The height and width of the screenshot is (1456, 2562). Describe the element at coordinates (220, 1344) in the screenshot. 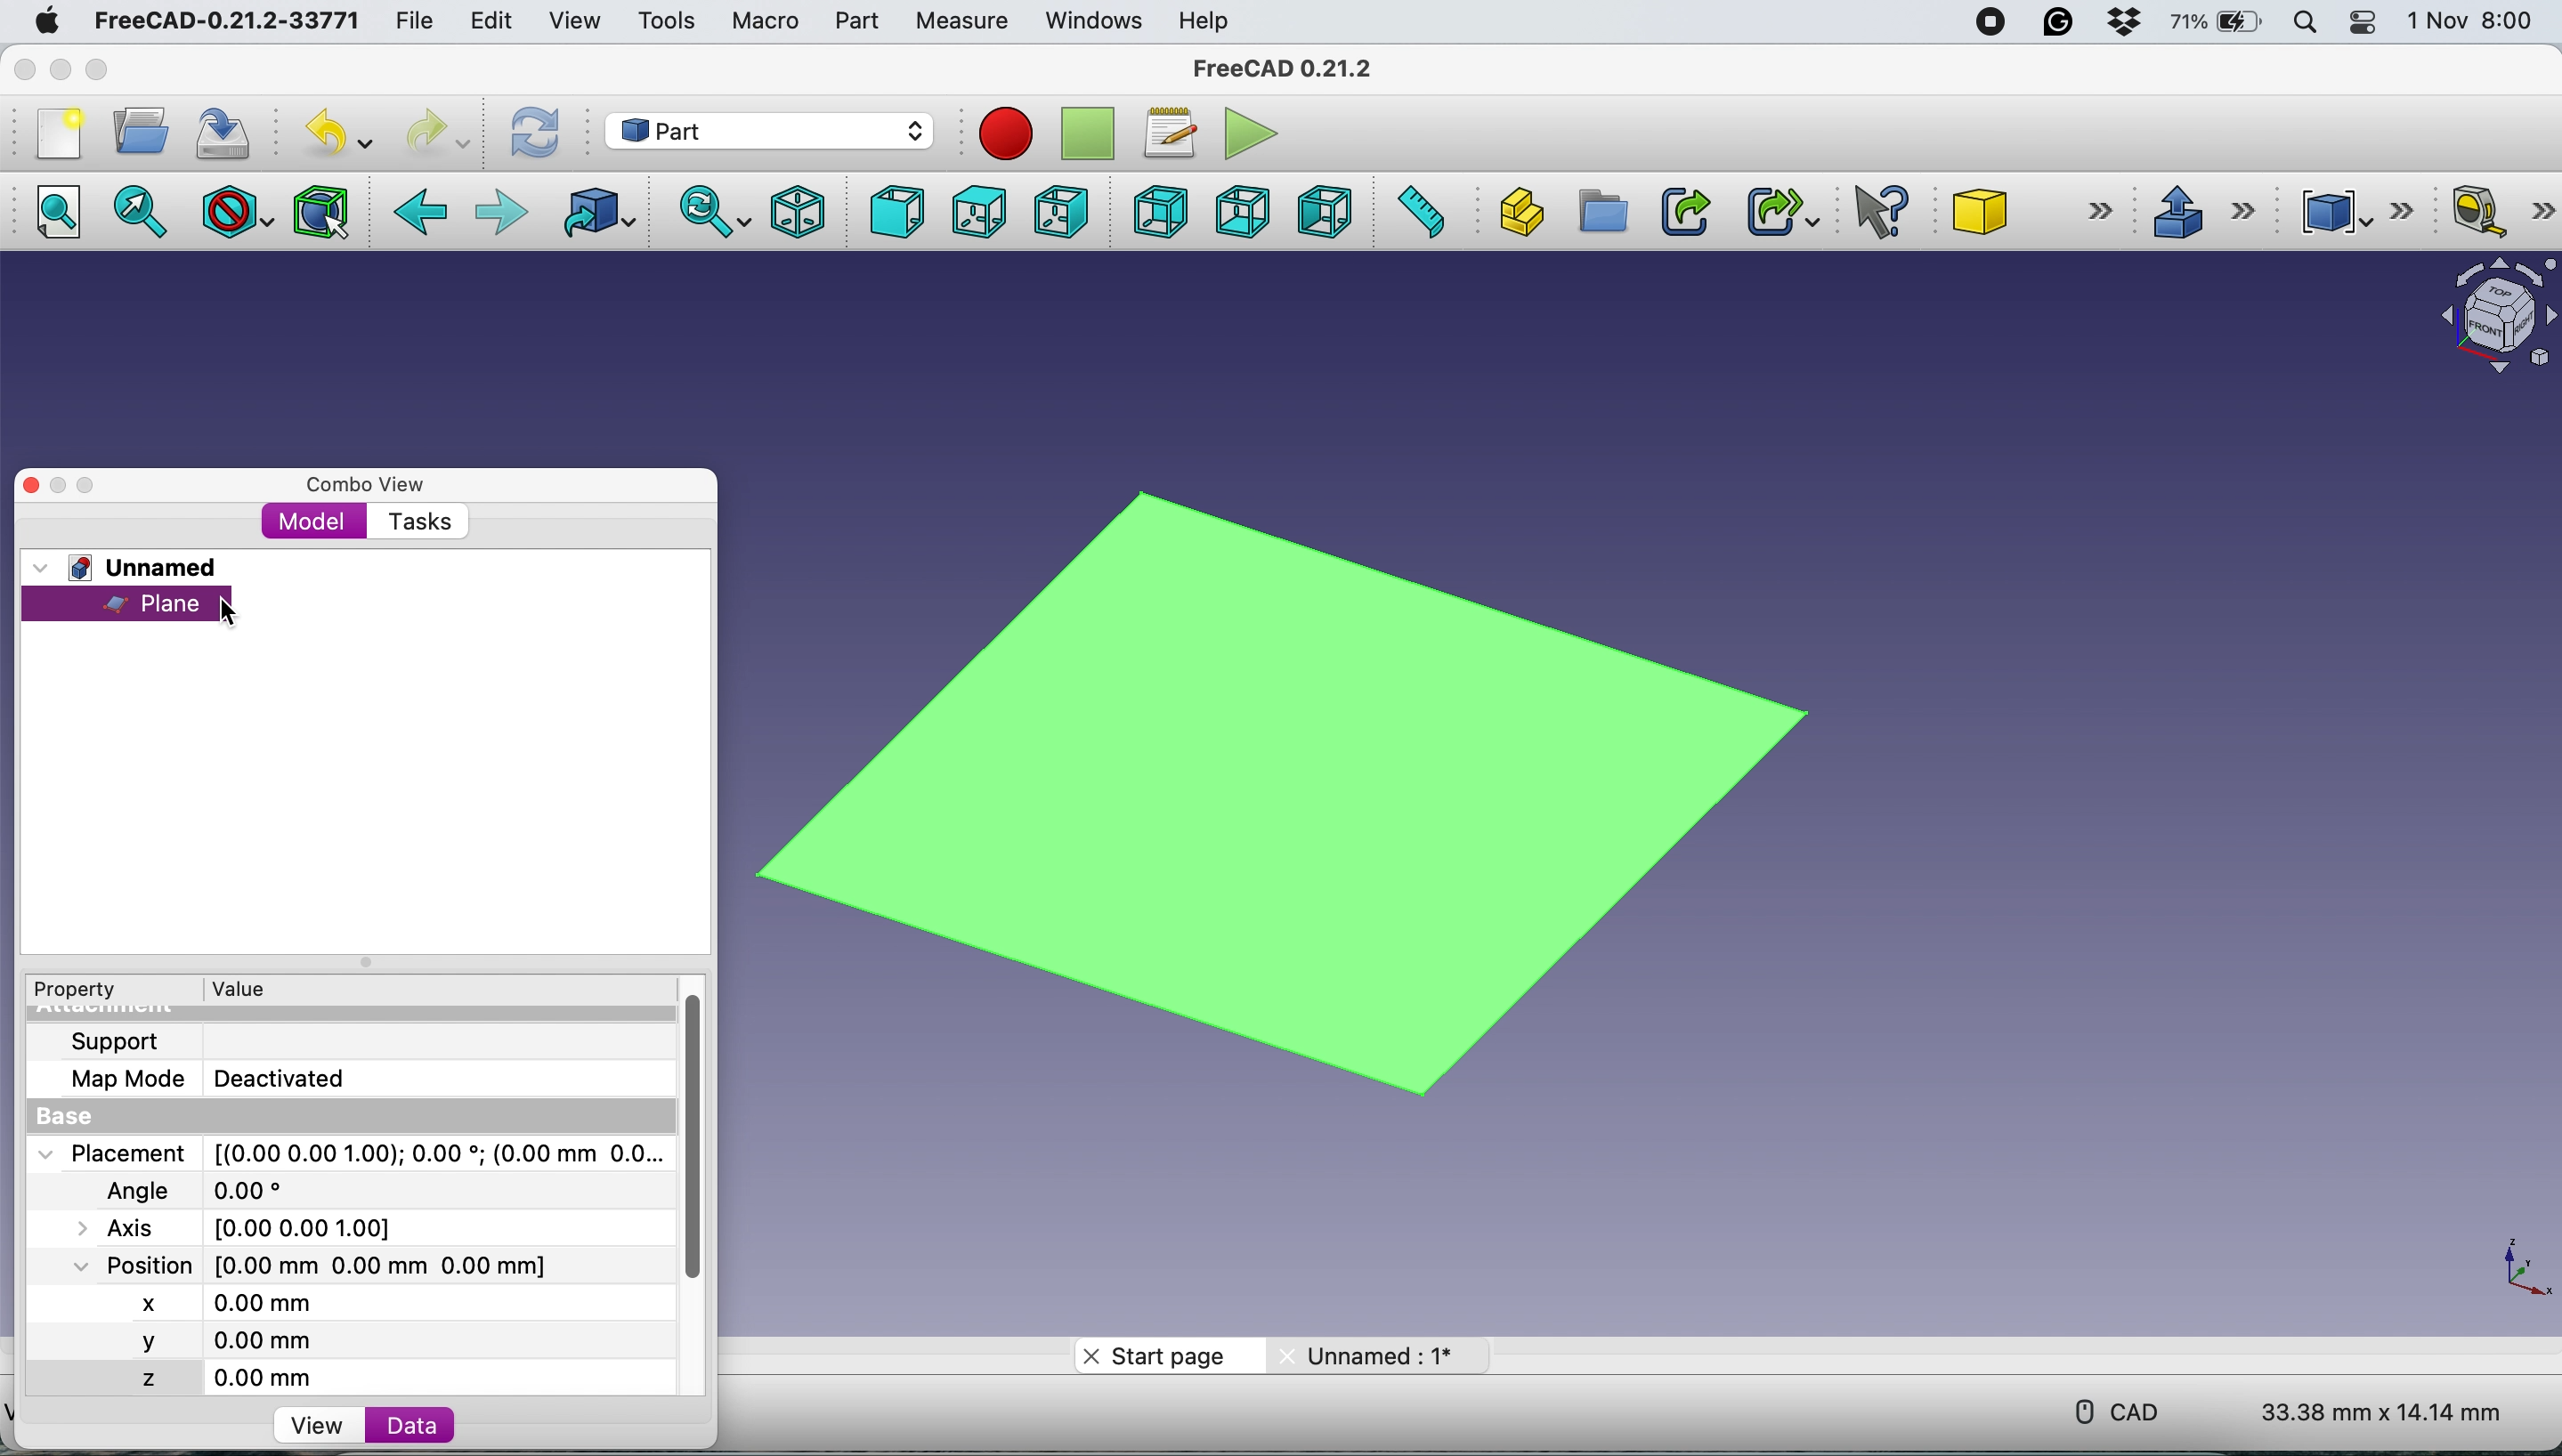

I see `y 0.00 mm` at that location.